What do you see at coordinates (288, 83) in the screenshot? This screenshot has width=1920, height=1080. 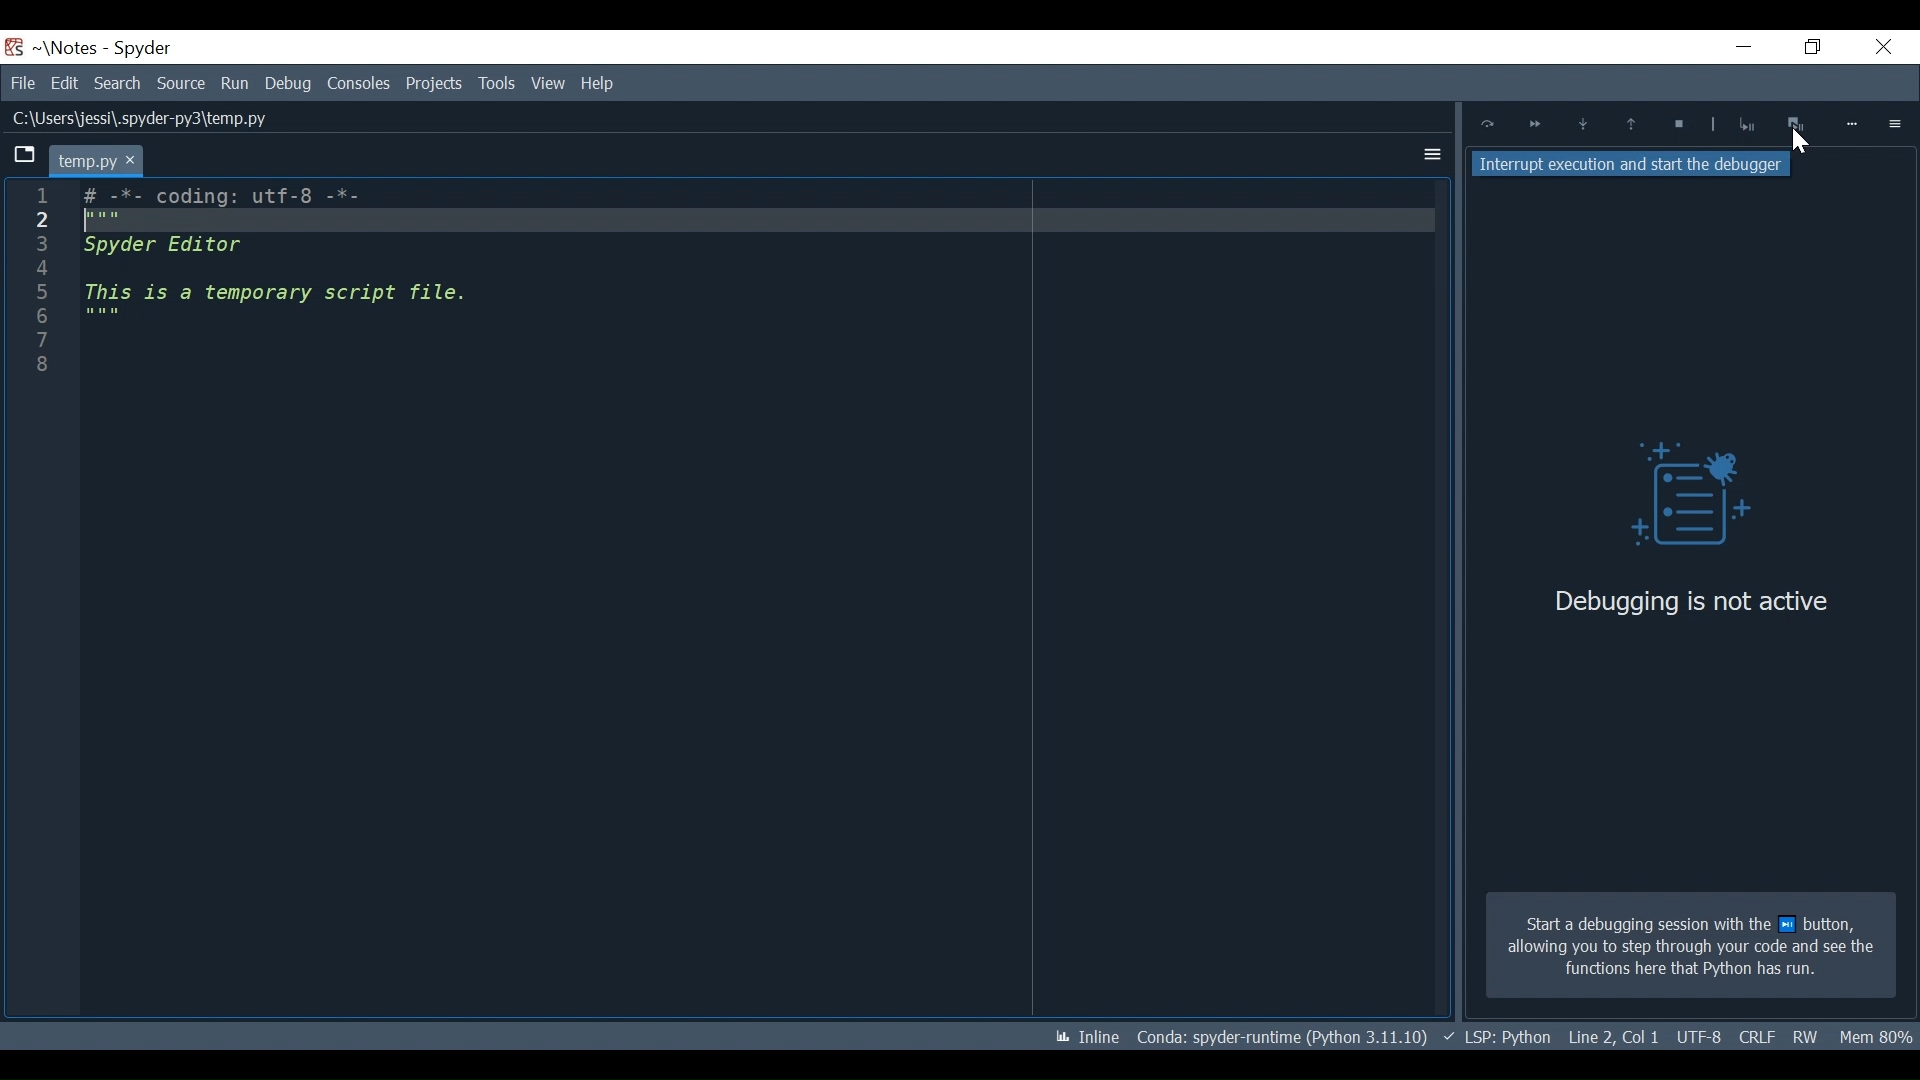 I see `Debug` at bounding box center [288, 83].